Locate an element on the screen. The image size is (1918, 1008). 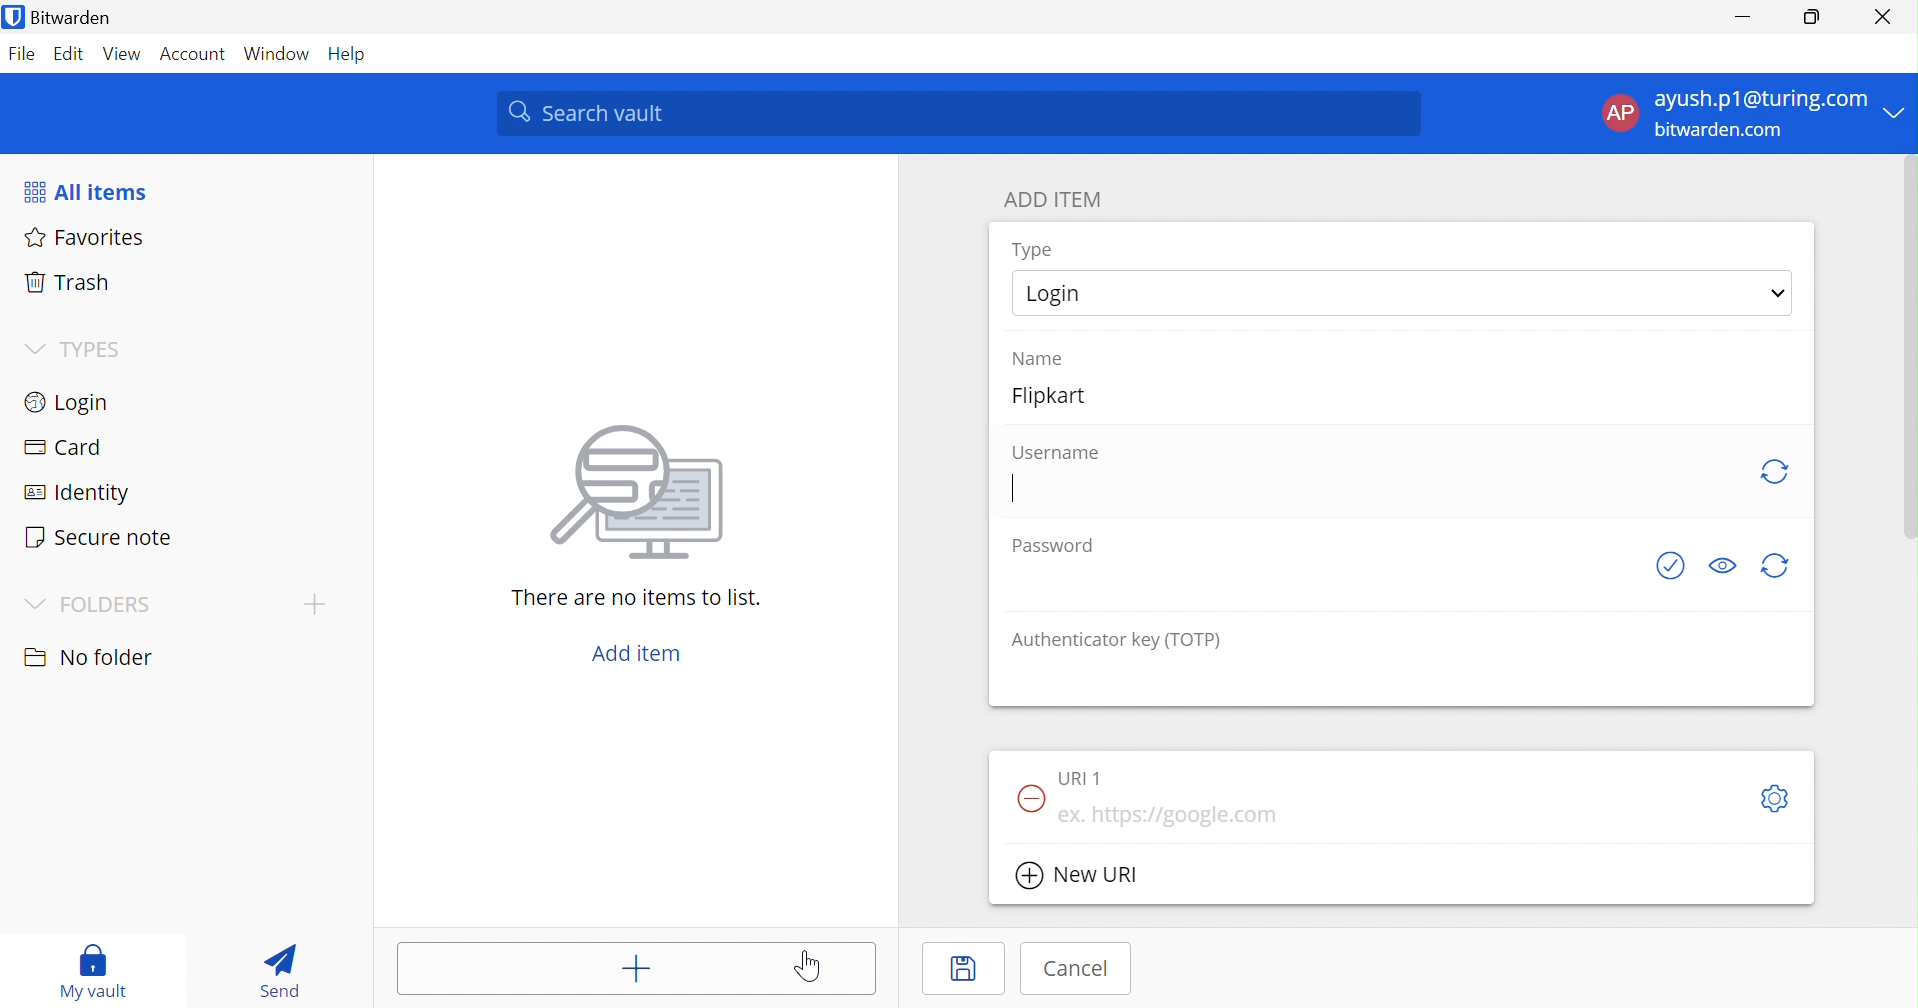
Save is located at coordinates (950, 972).